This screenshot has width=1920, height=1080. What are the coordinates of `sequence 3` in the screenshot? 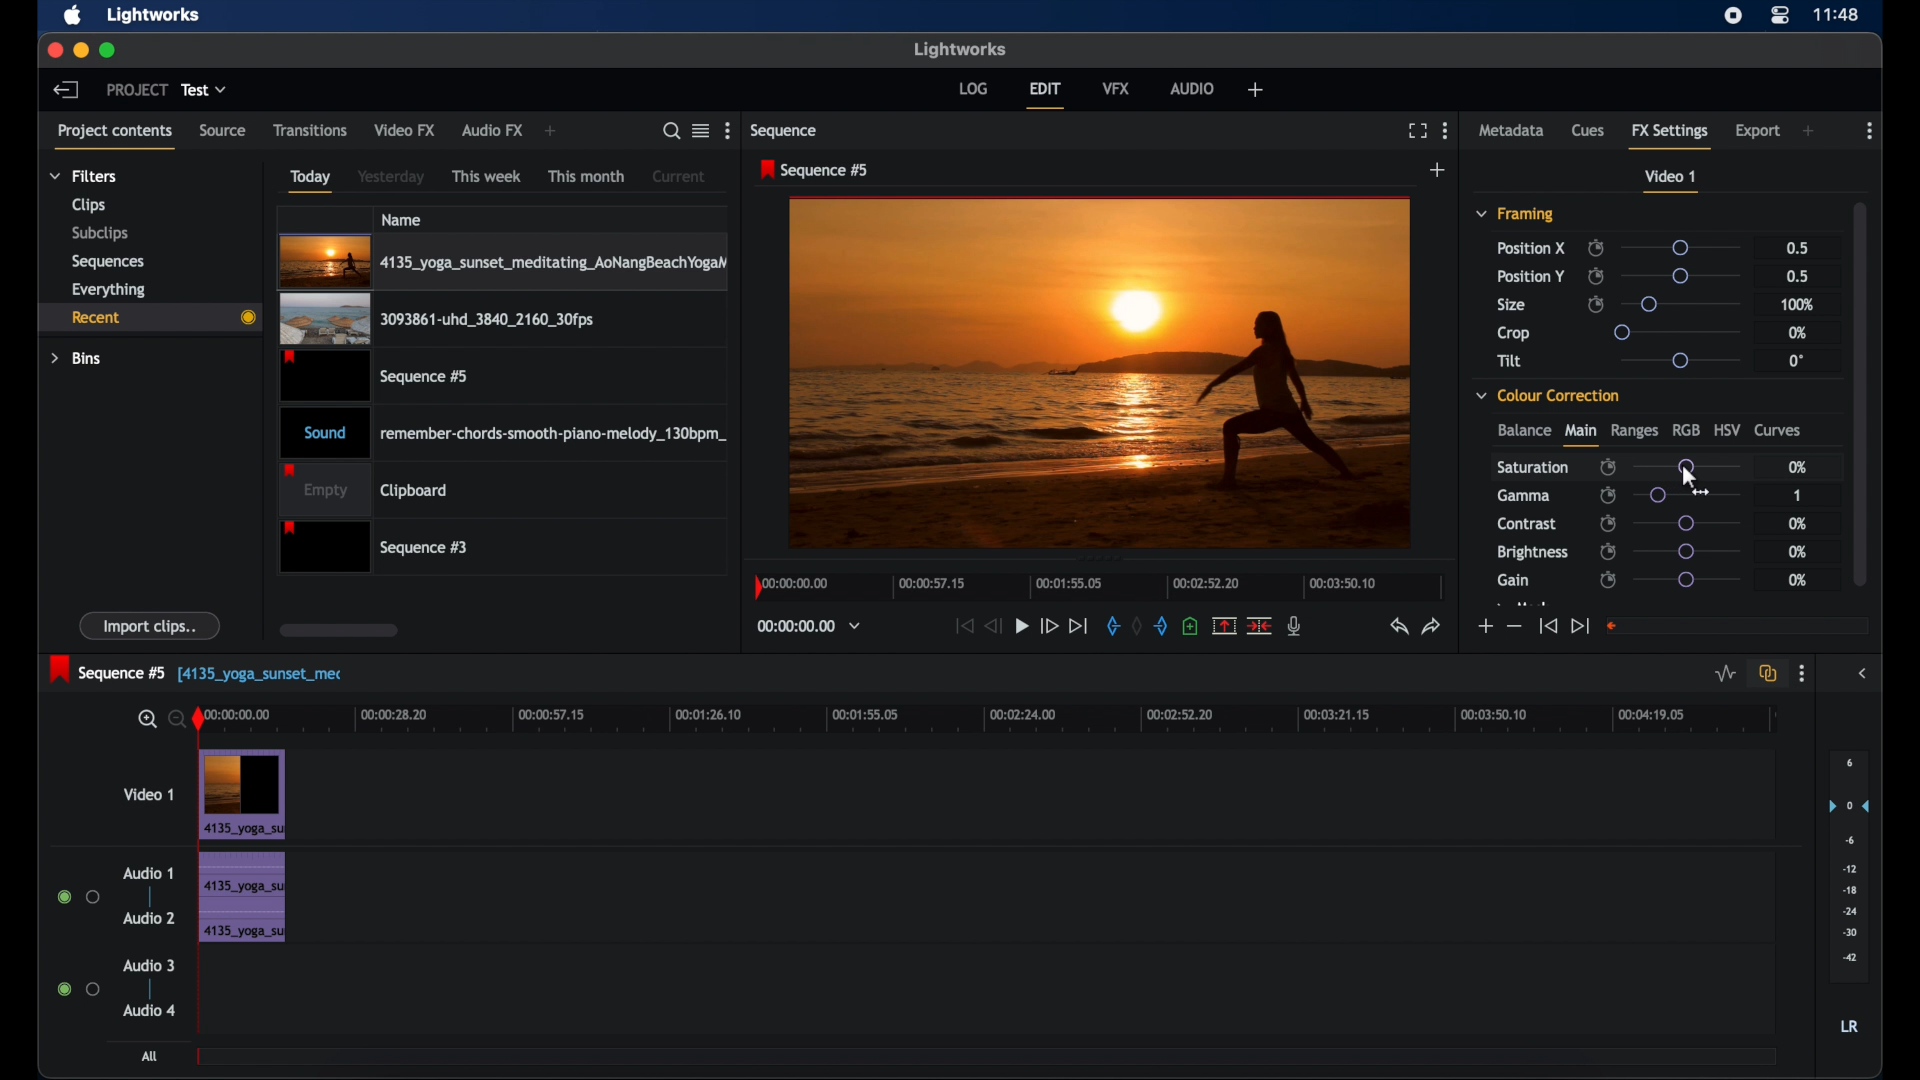 It's located at (374, 546).